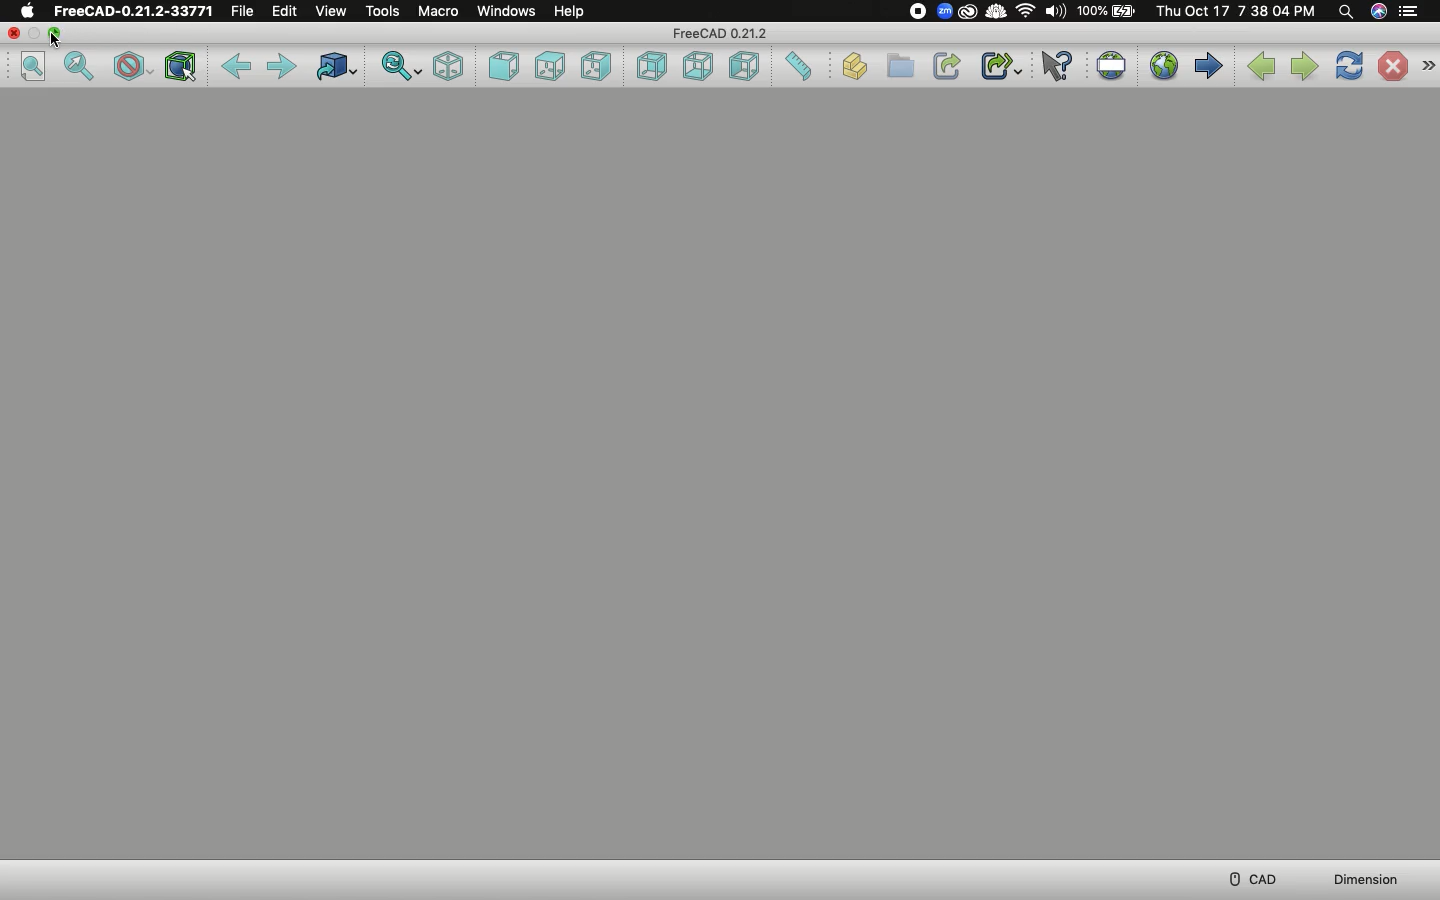  What do you see at coordinates (1391, 66) in the screenshot?
I see `Stop loading` at bounding box center [1391, 66].